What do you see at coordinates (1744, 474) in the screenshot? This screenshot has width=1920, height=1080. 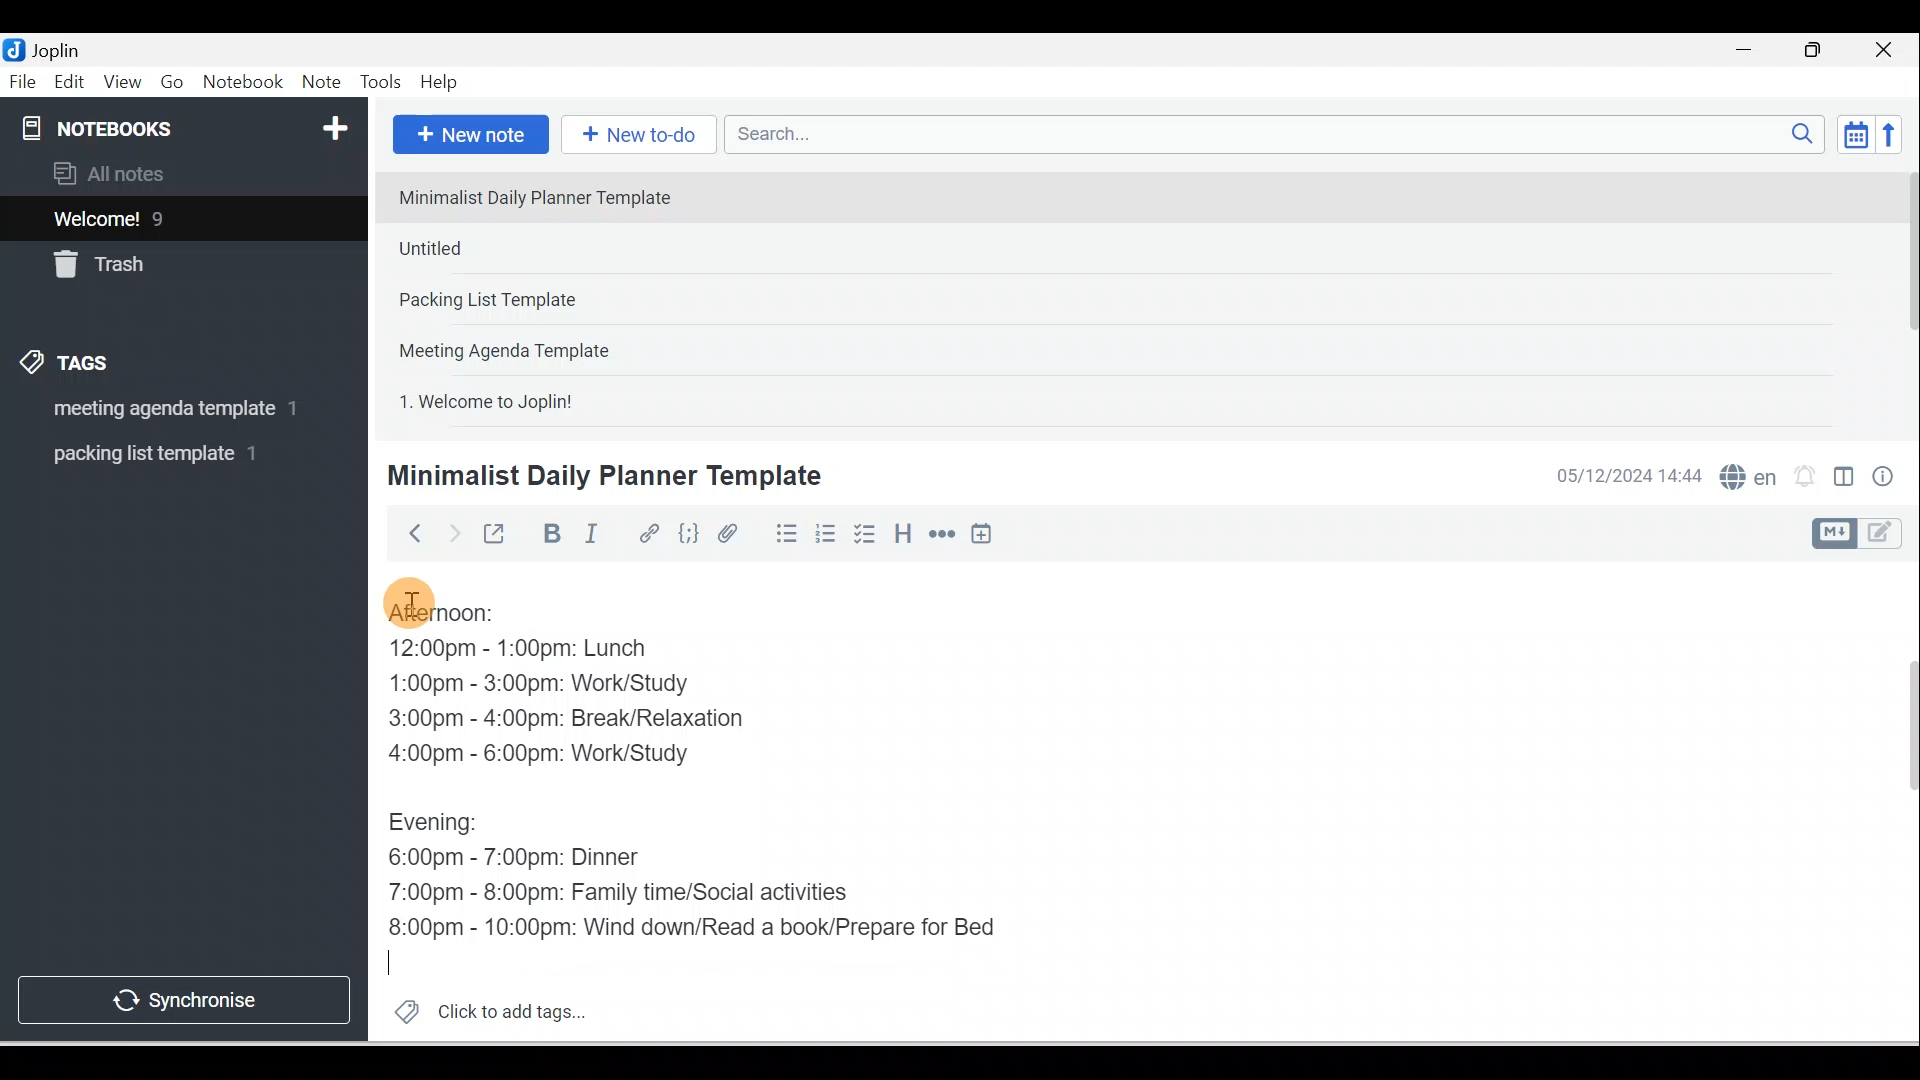 I see `Spelling` at bounding box center [1744, 474].